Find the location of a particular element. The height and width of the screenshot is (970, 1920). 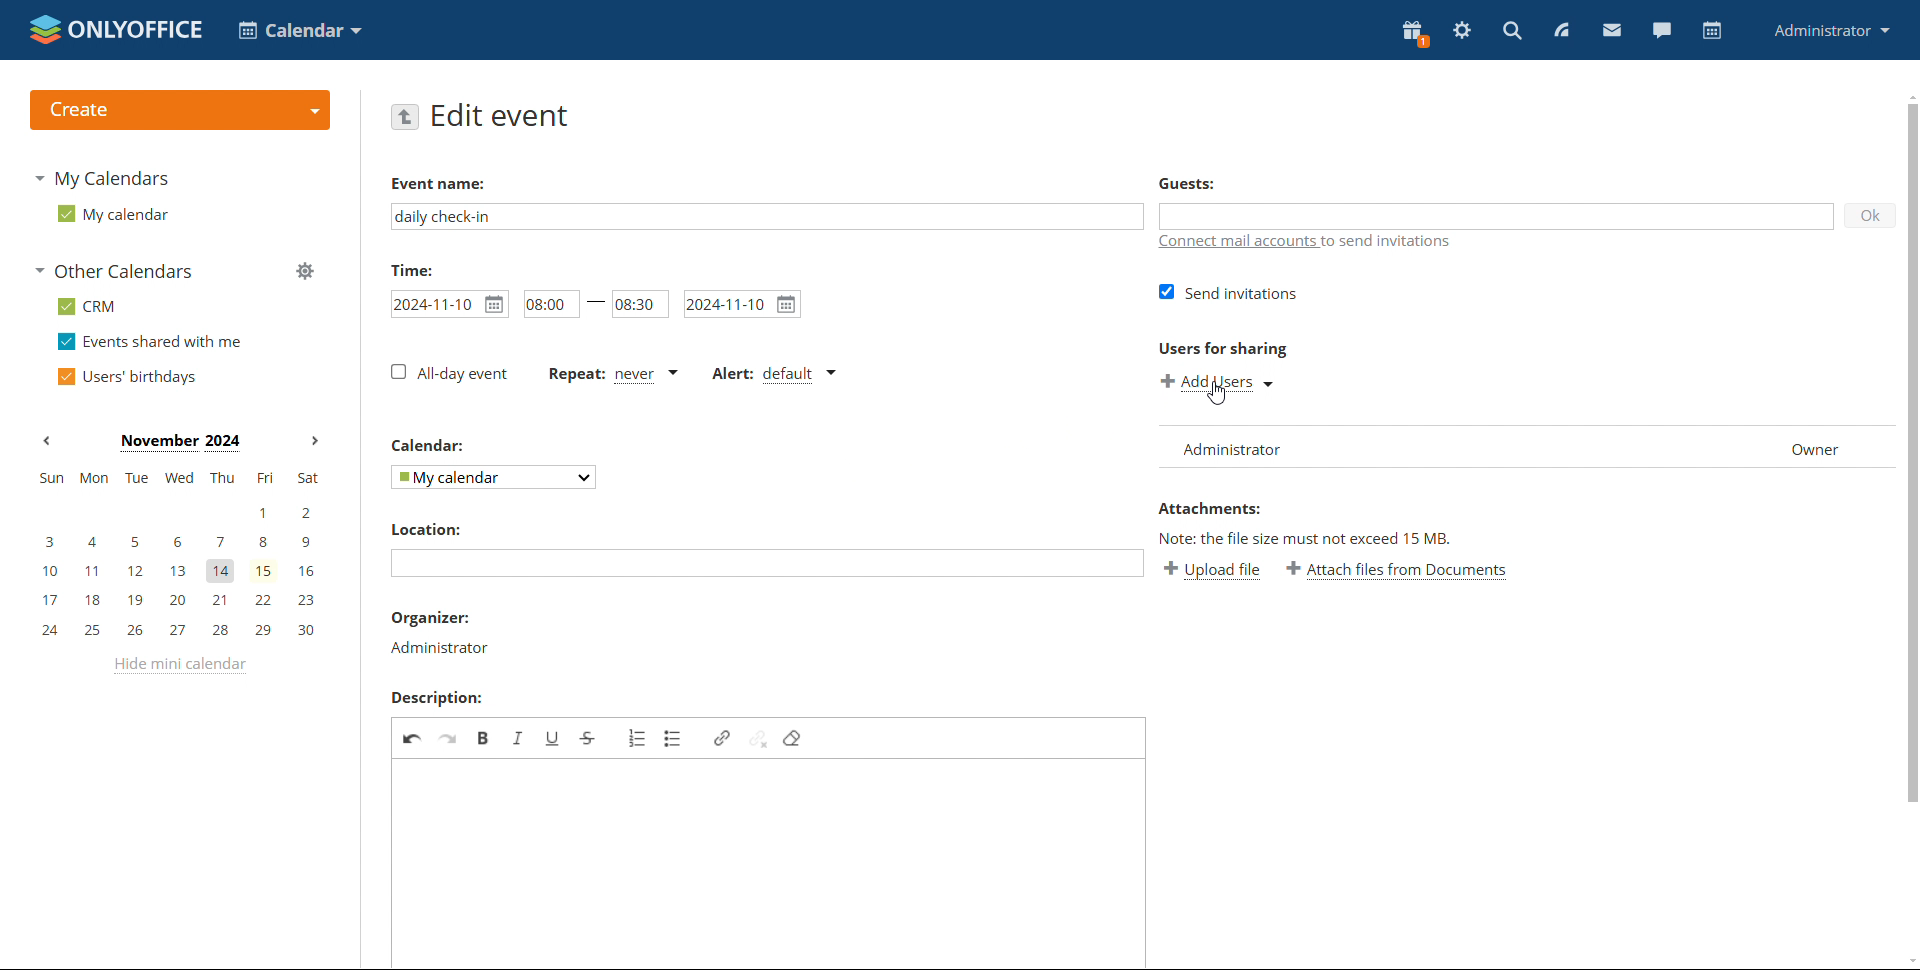

list of users is located at coordinates (1528, 448).